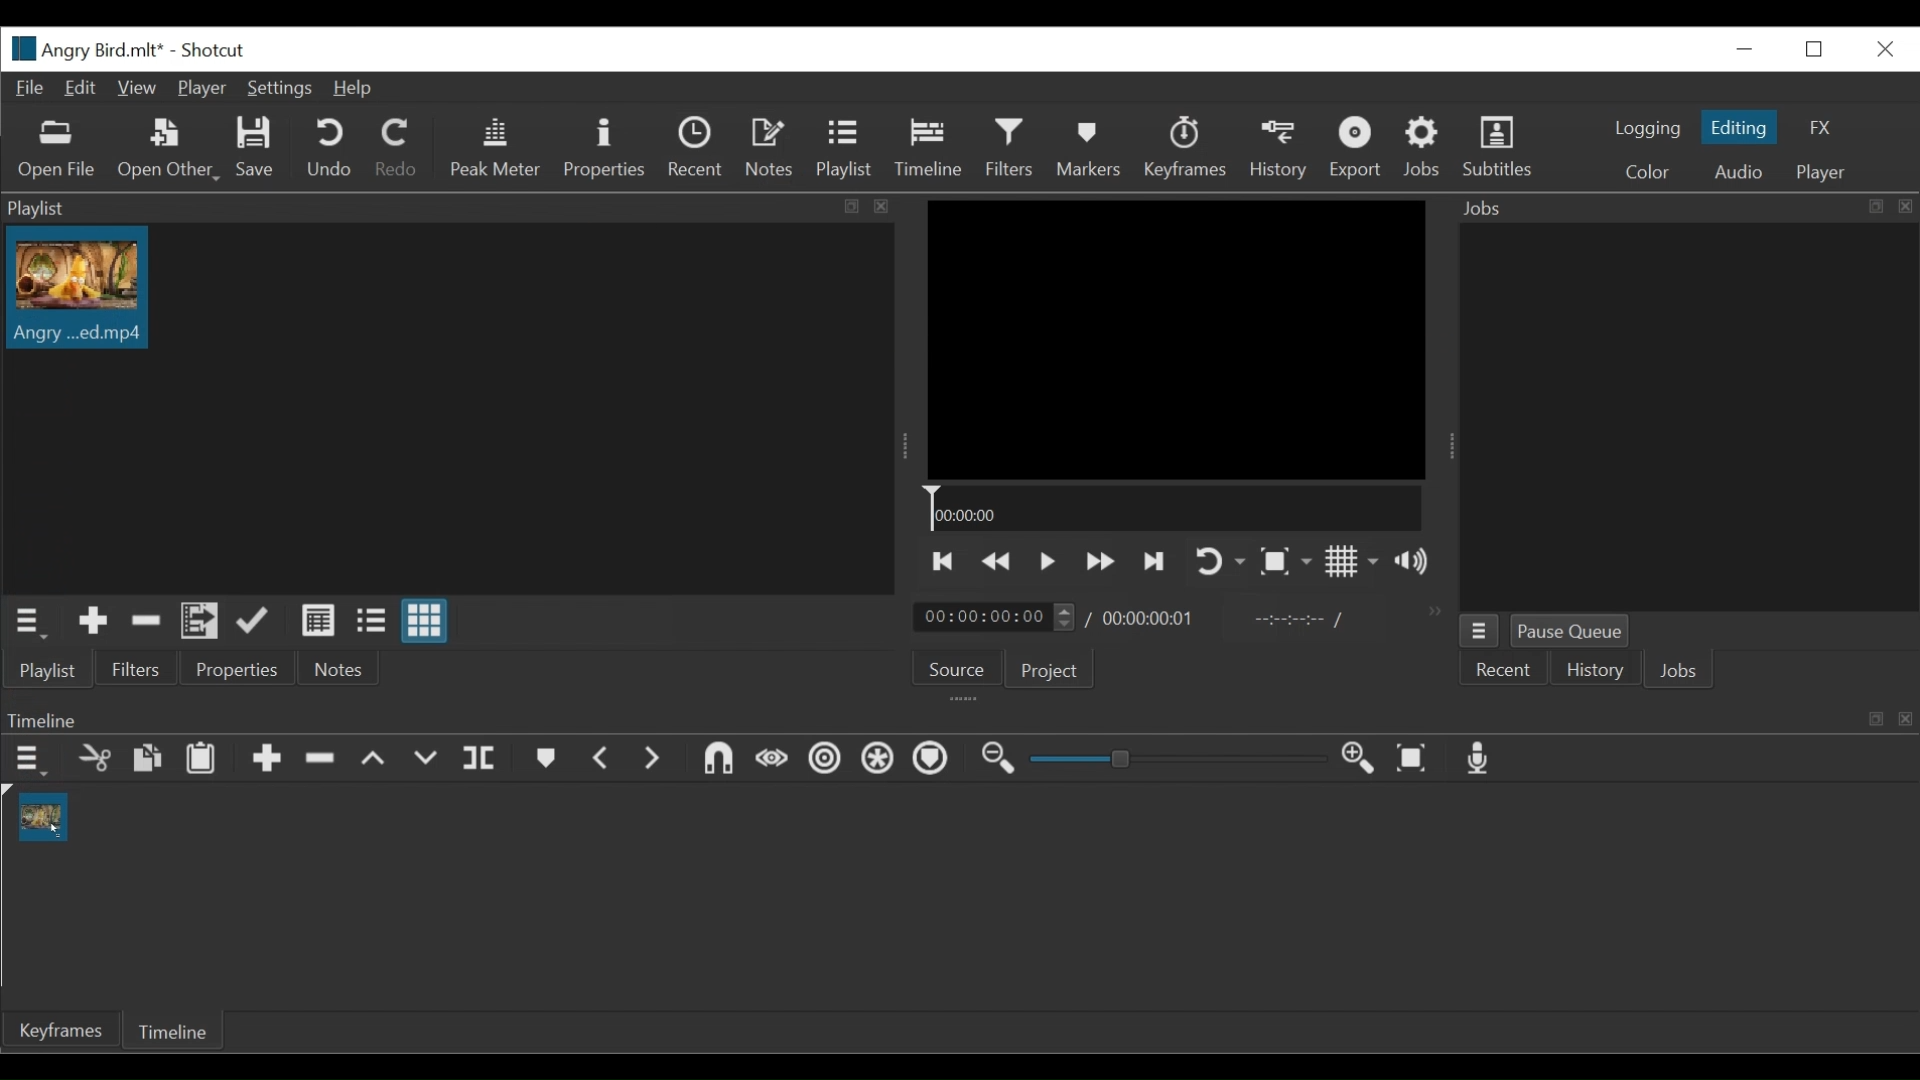 This screenshot has height=1080, width=1920. Describe the element at coordinates (143, 621) in the screenshot. I see `Remove cut` at that location.